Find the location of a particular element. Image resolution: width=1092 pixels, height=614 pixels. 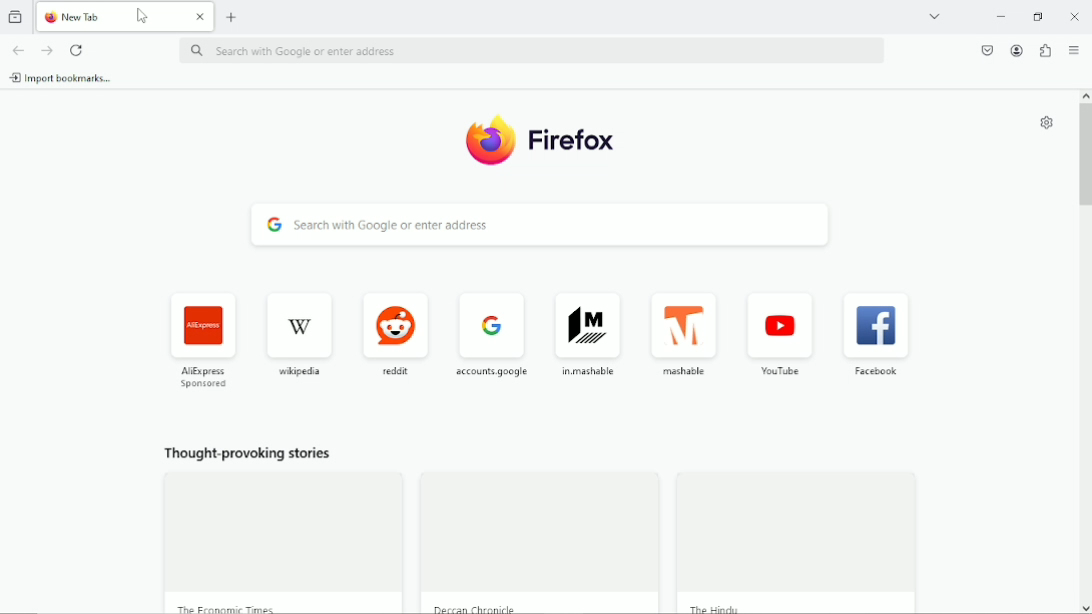

Reload current page is located at coordinates (75, 49).